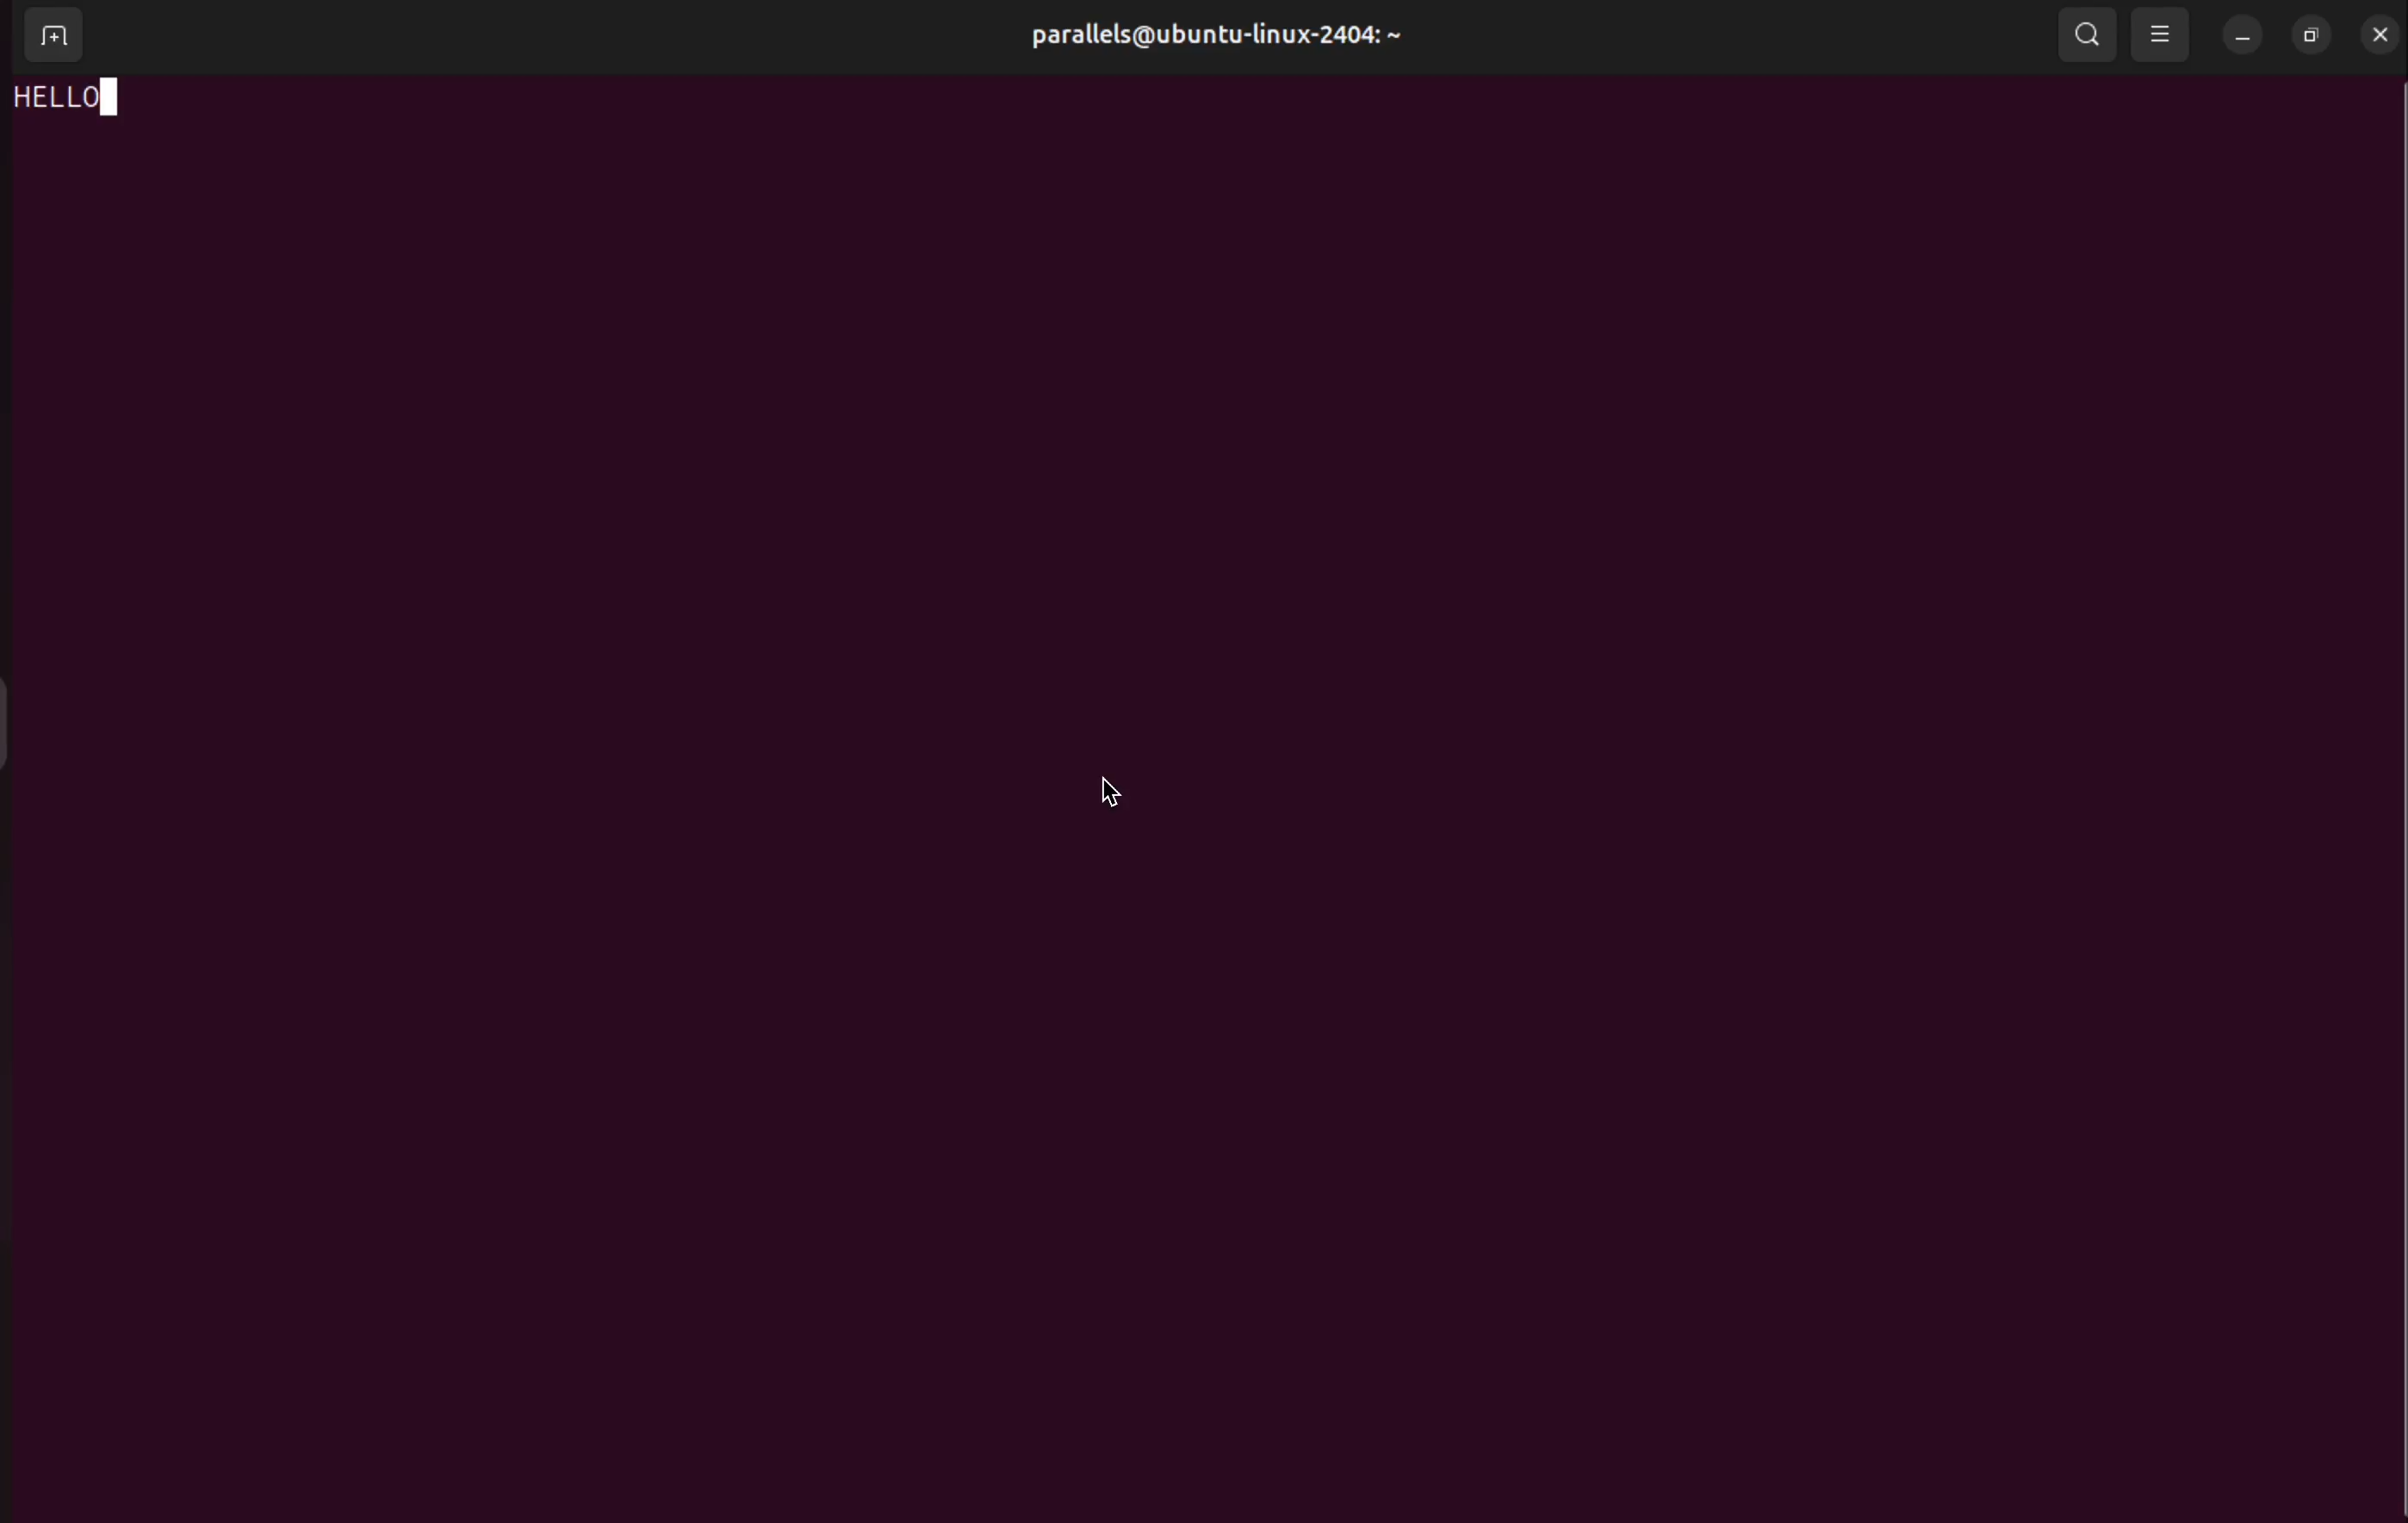  What do you see at coordinates (82, 98) in the screenshot?
I see `bash prompt` at bounding box center [82, 98].